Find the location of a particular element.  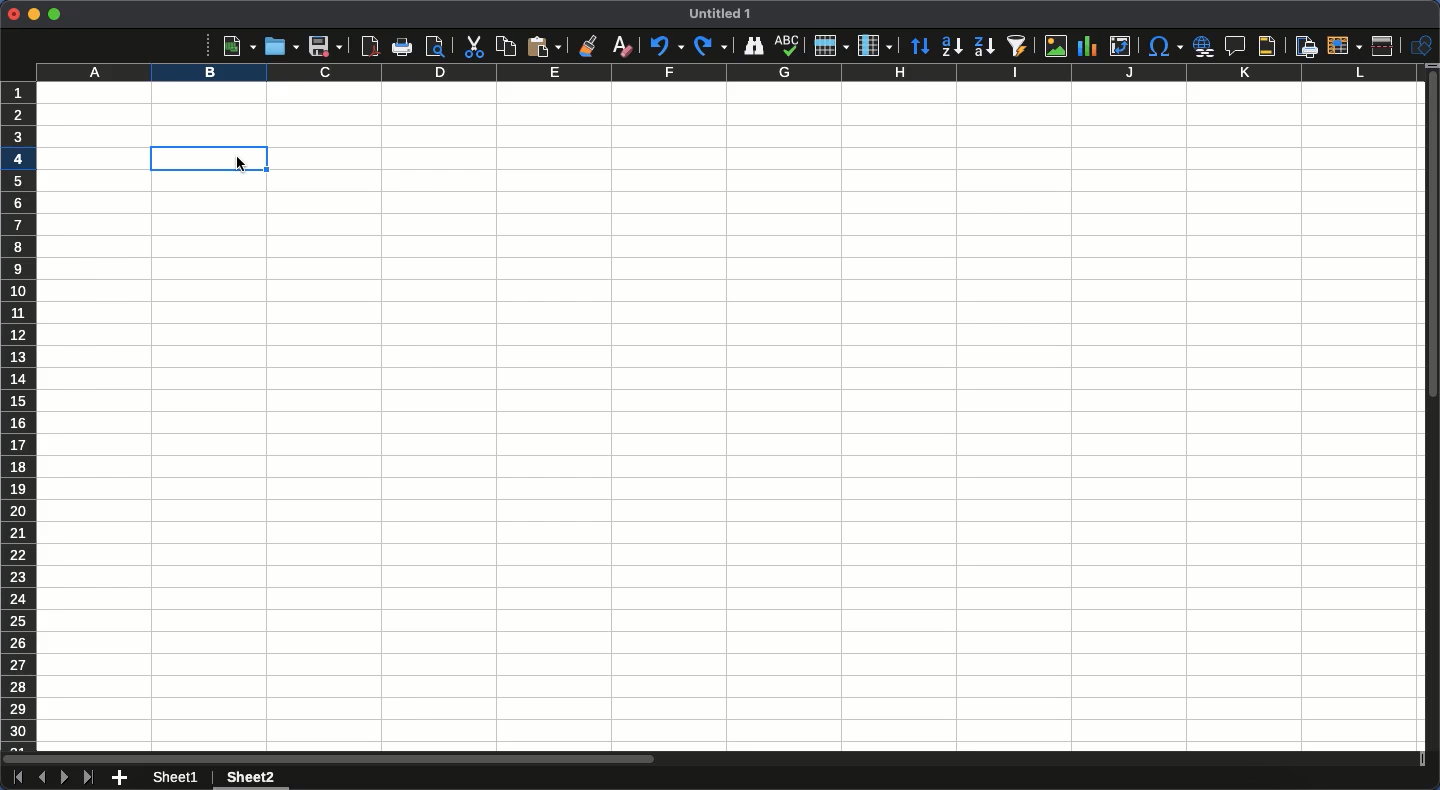

Scroll is located at coordinates (1431, 418).